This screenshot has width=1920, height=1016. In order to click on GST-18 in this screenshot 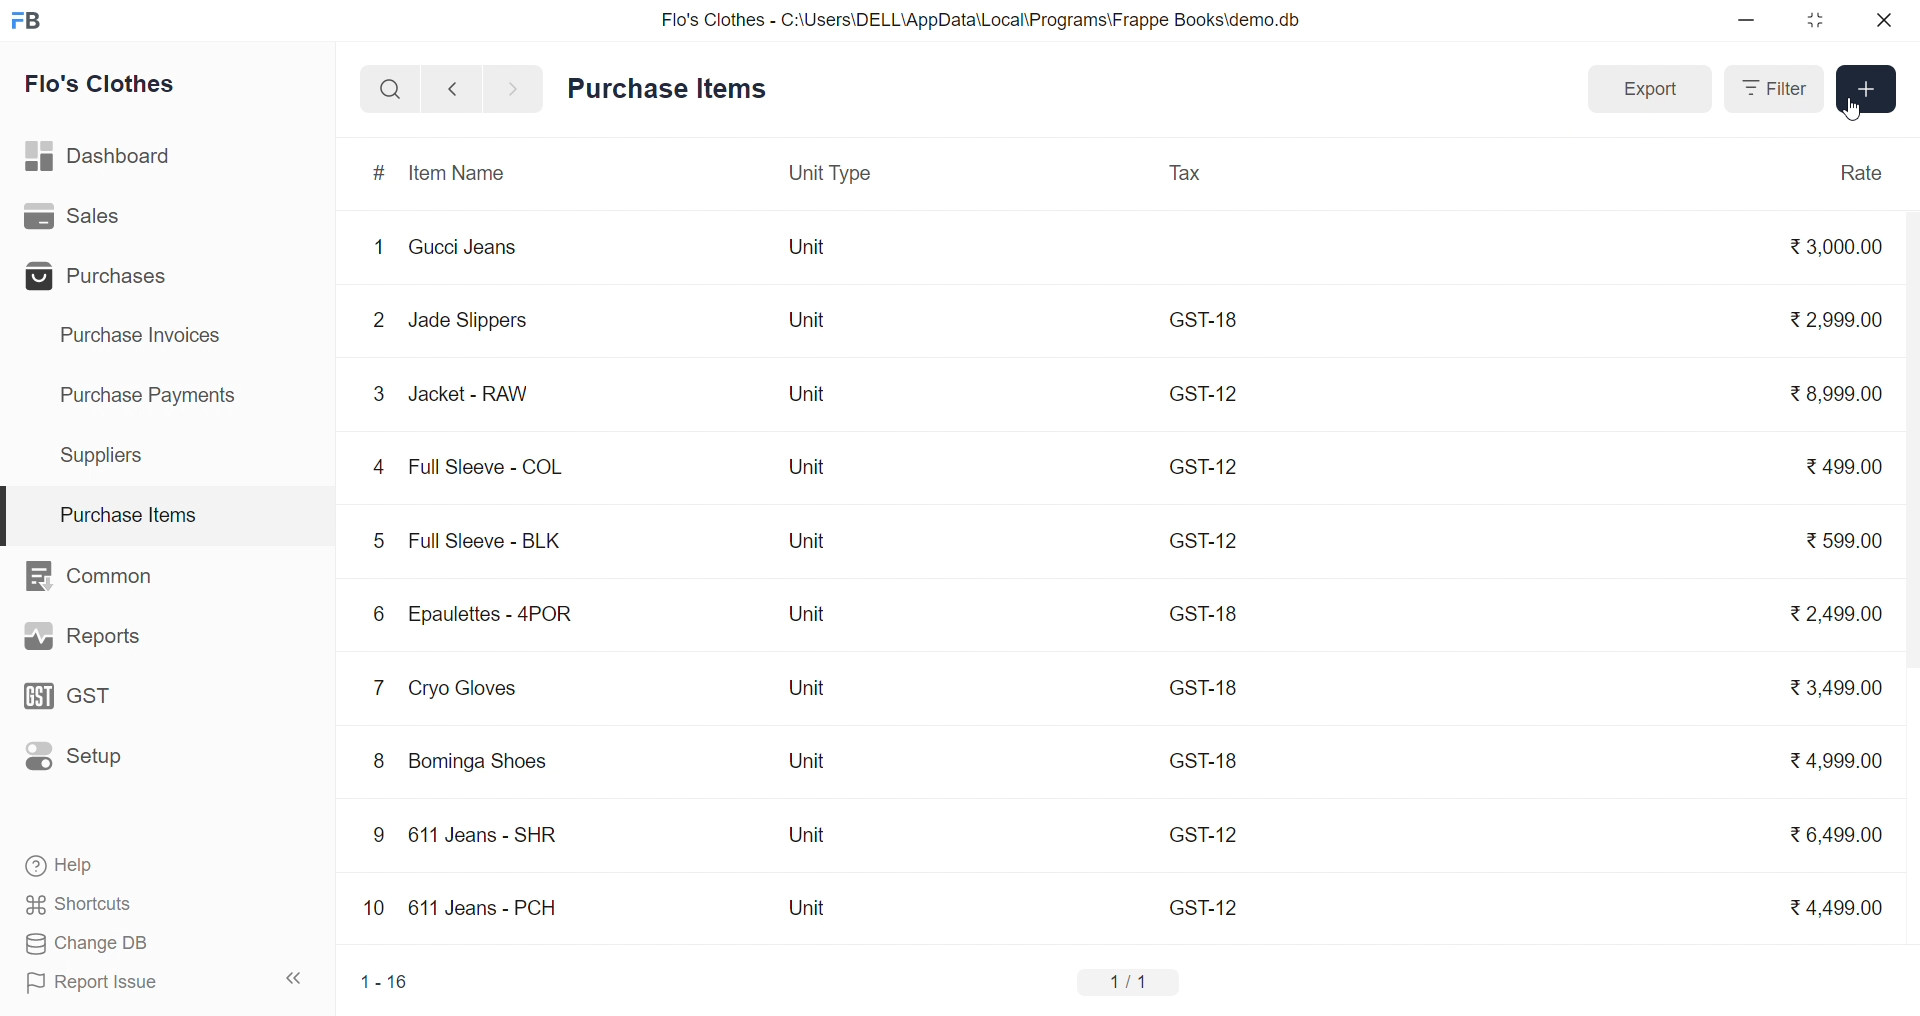, I will do `click(1207, 319)`.